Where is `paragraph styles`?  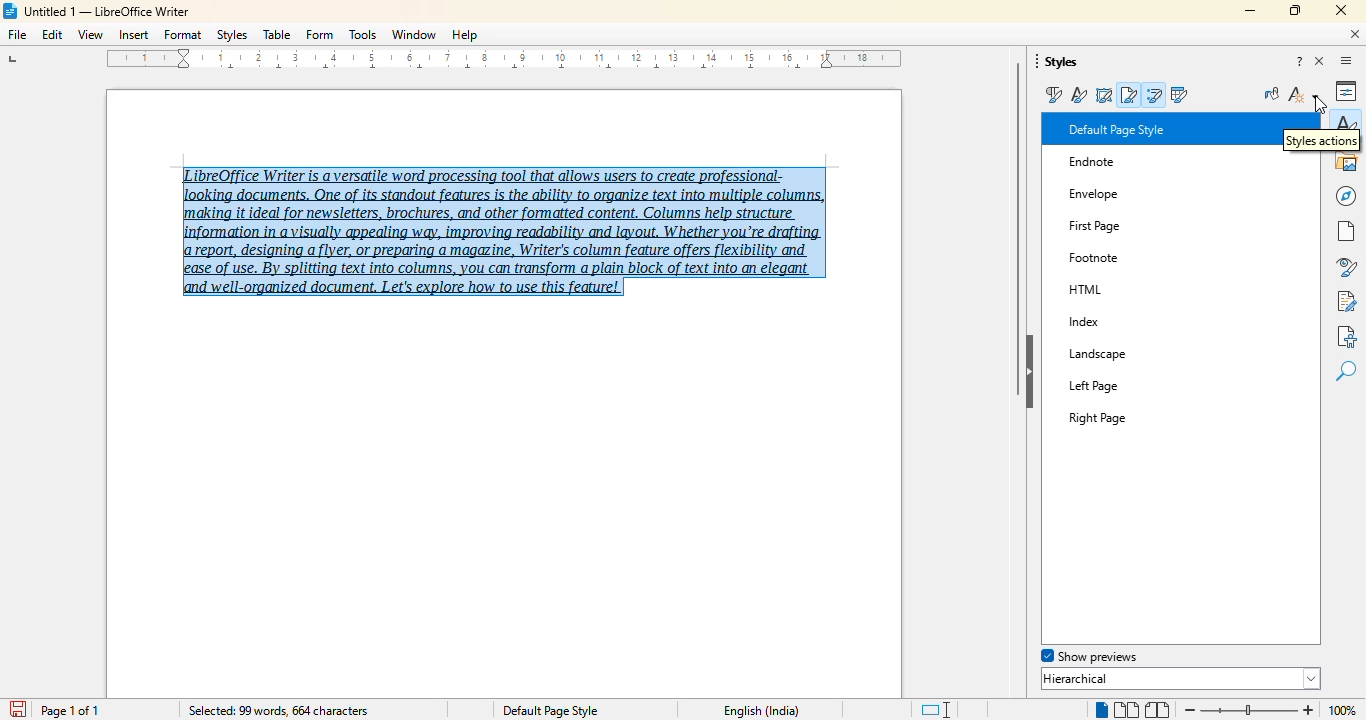 paragraph styles is located at coordinates (1052, 95).